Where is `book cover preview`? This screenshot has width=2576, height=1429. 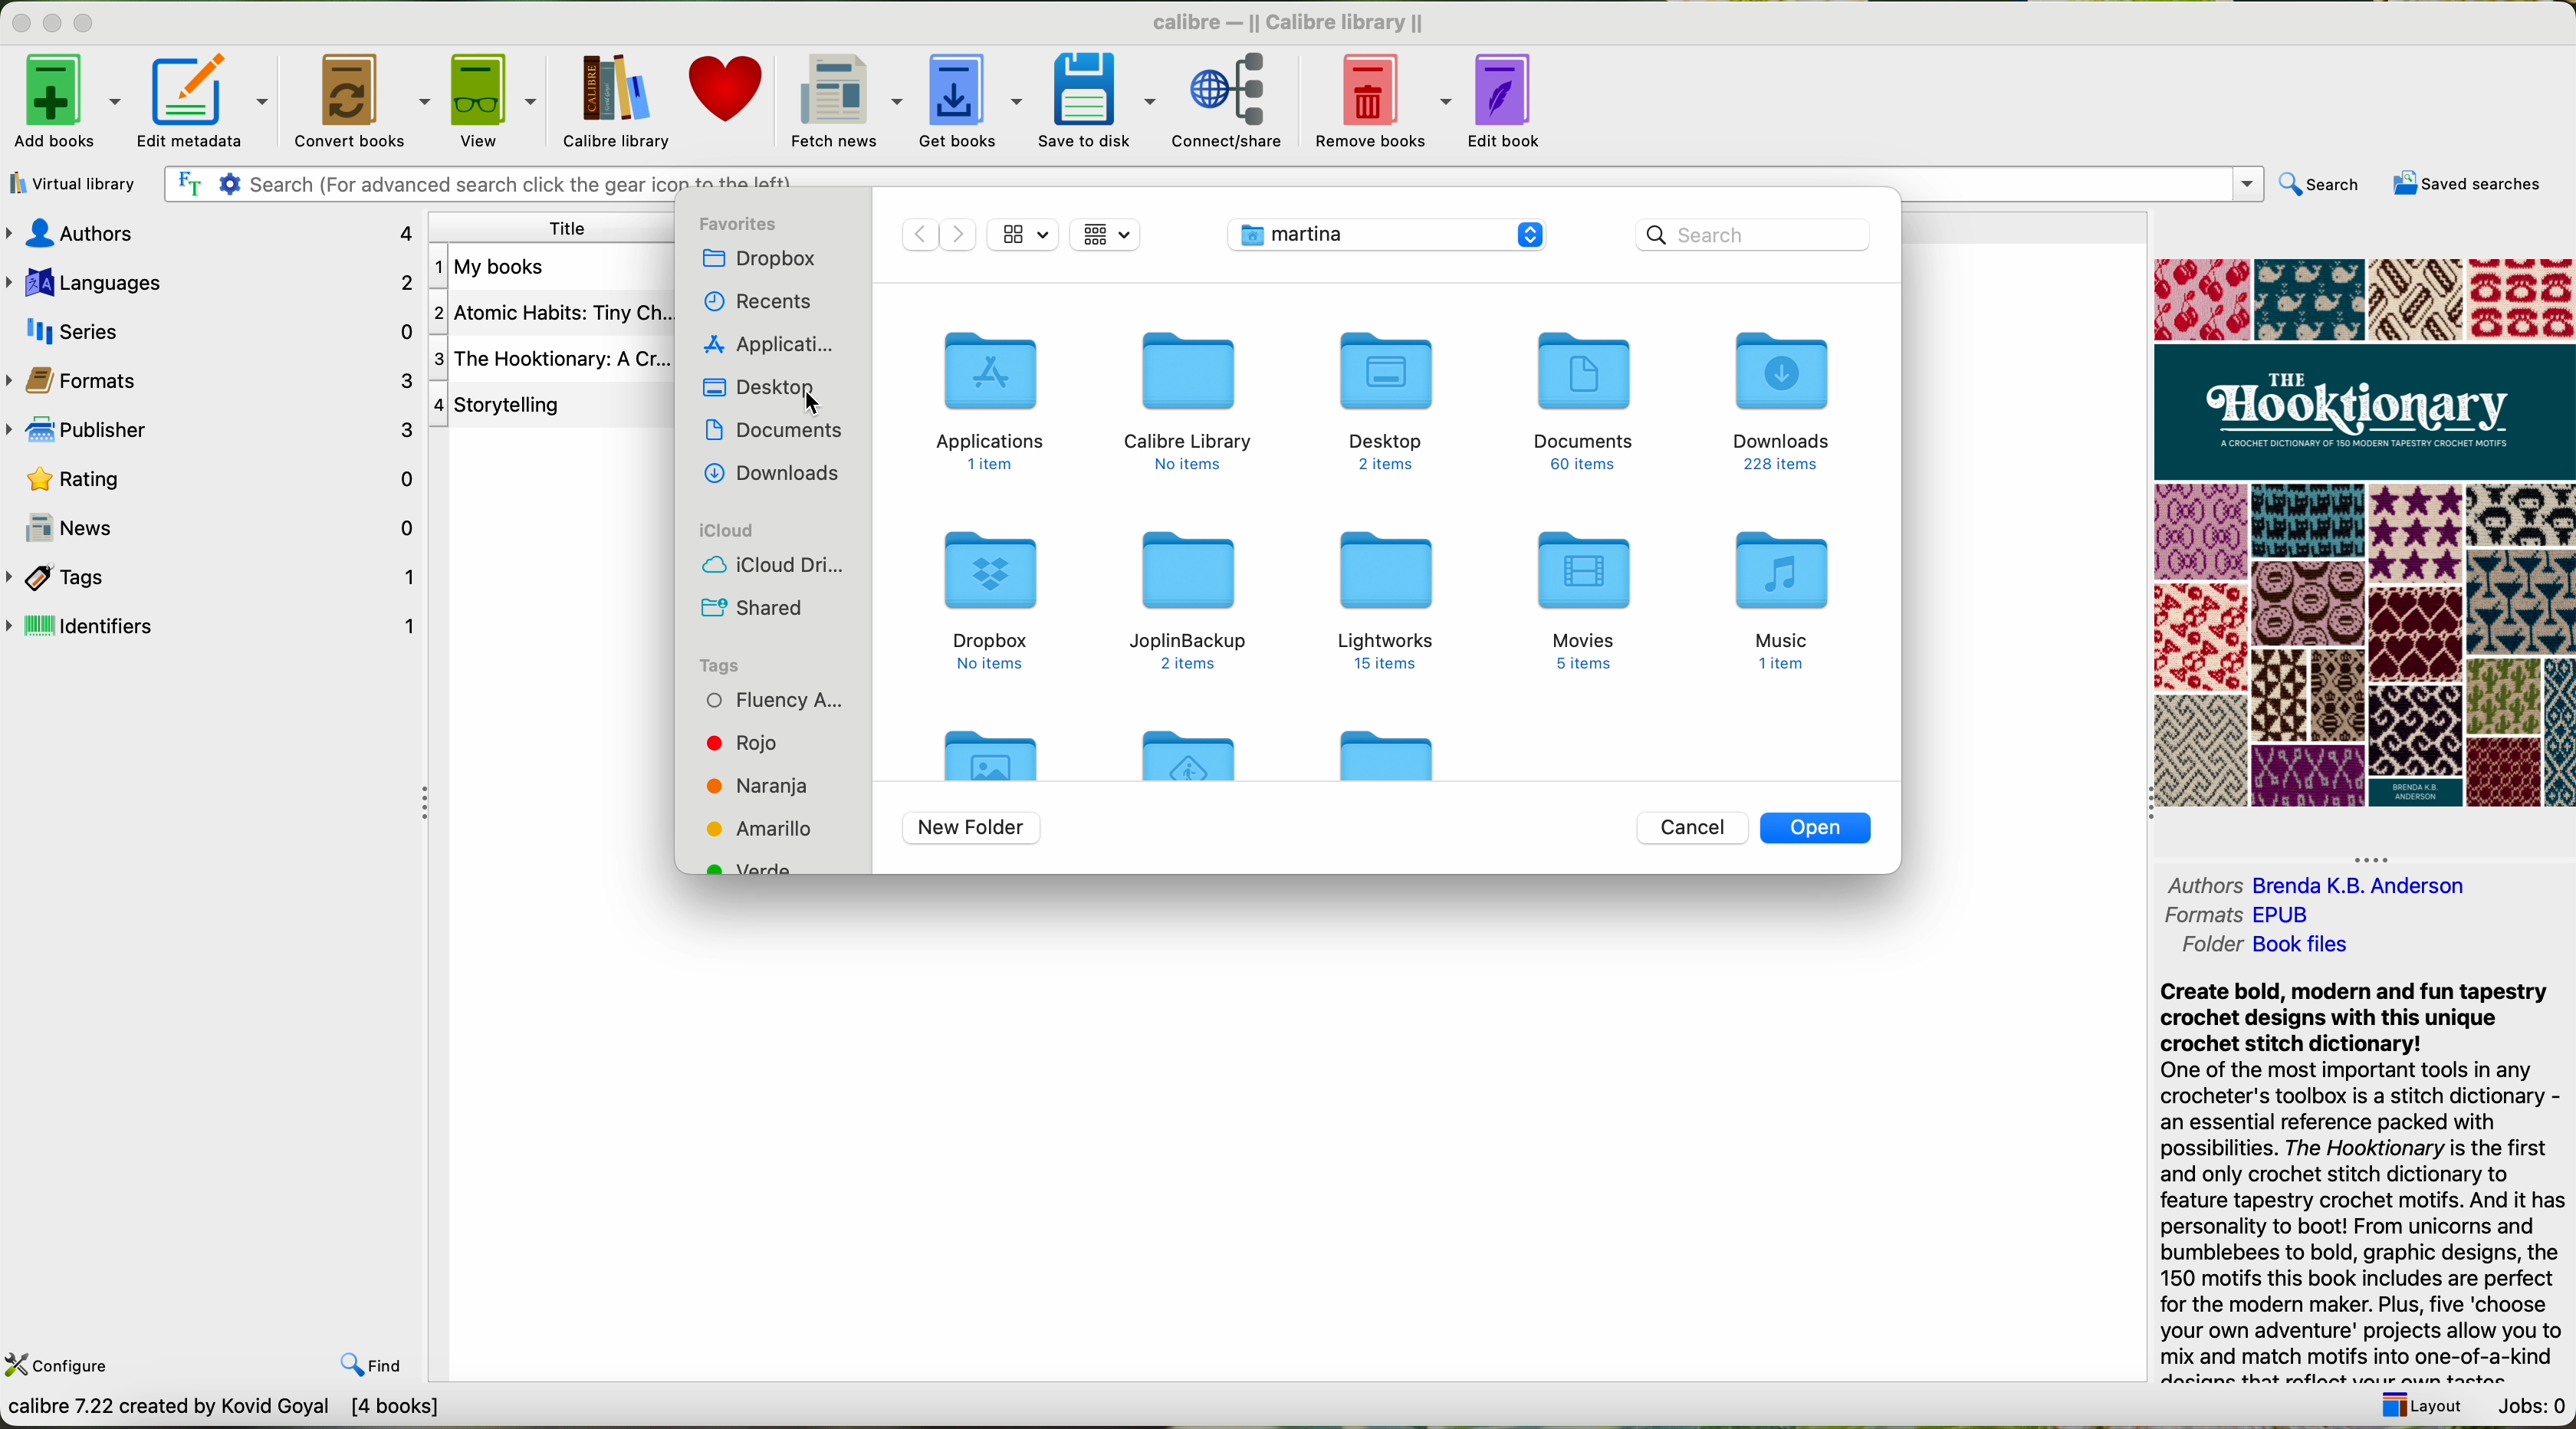 book cover preview is located at coordinates (2367, 527).